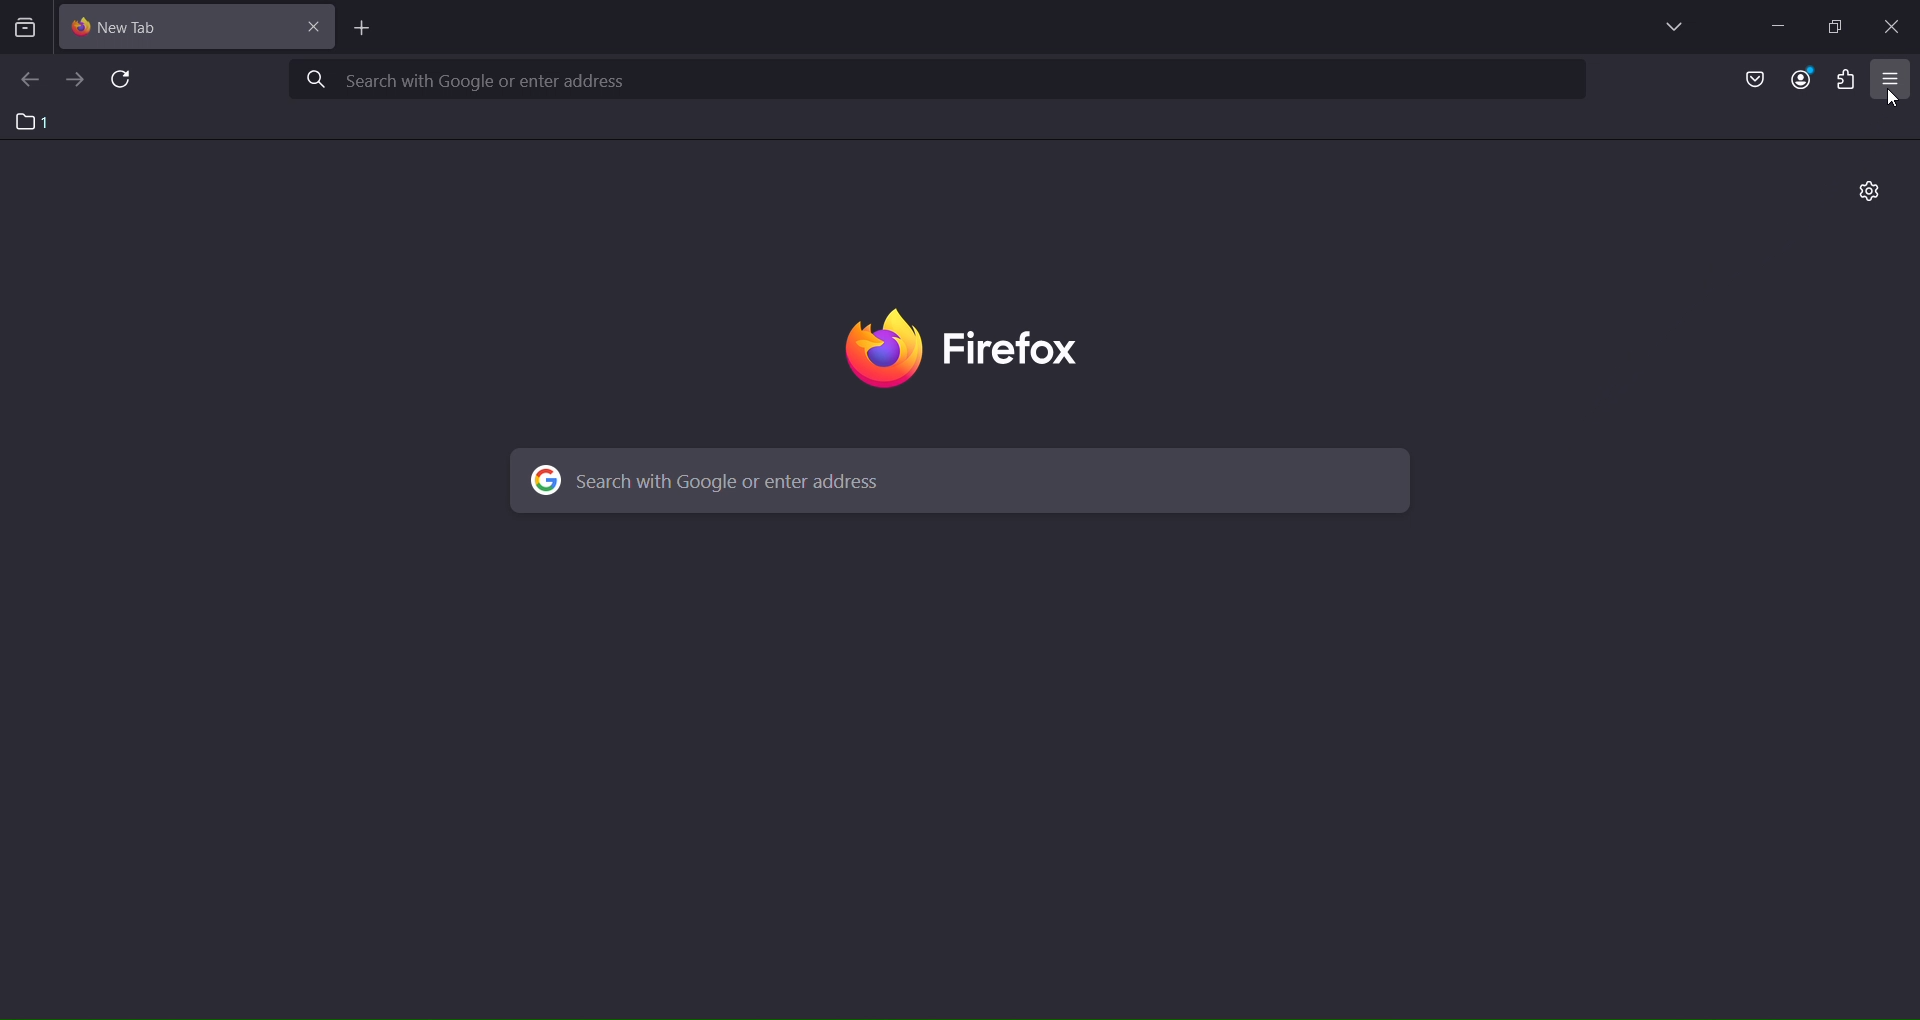 The image size is (1920, 1020). Describe the element at coordinates (1750, 79) in the screenshot. I see `save to pocket` at that location.